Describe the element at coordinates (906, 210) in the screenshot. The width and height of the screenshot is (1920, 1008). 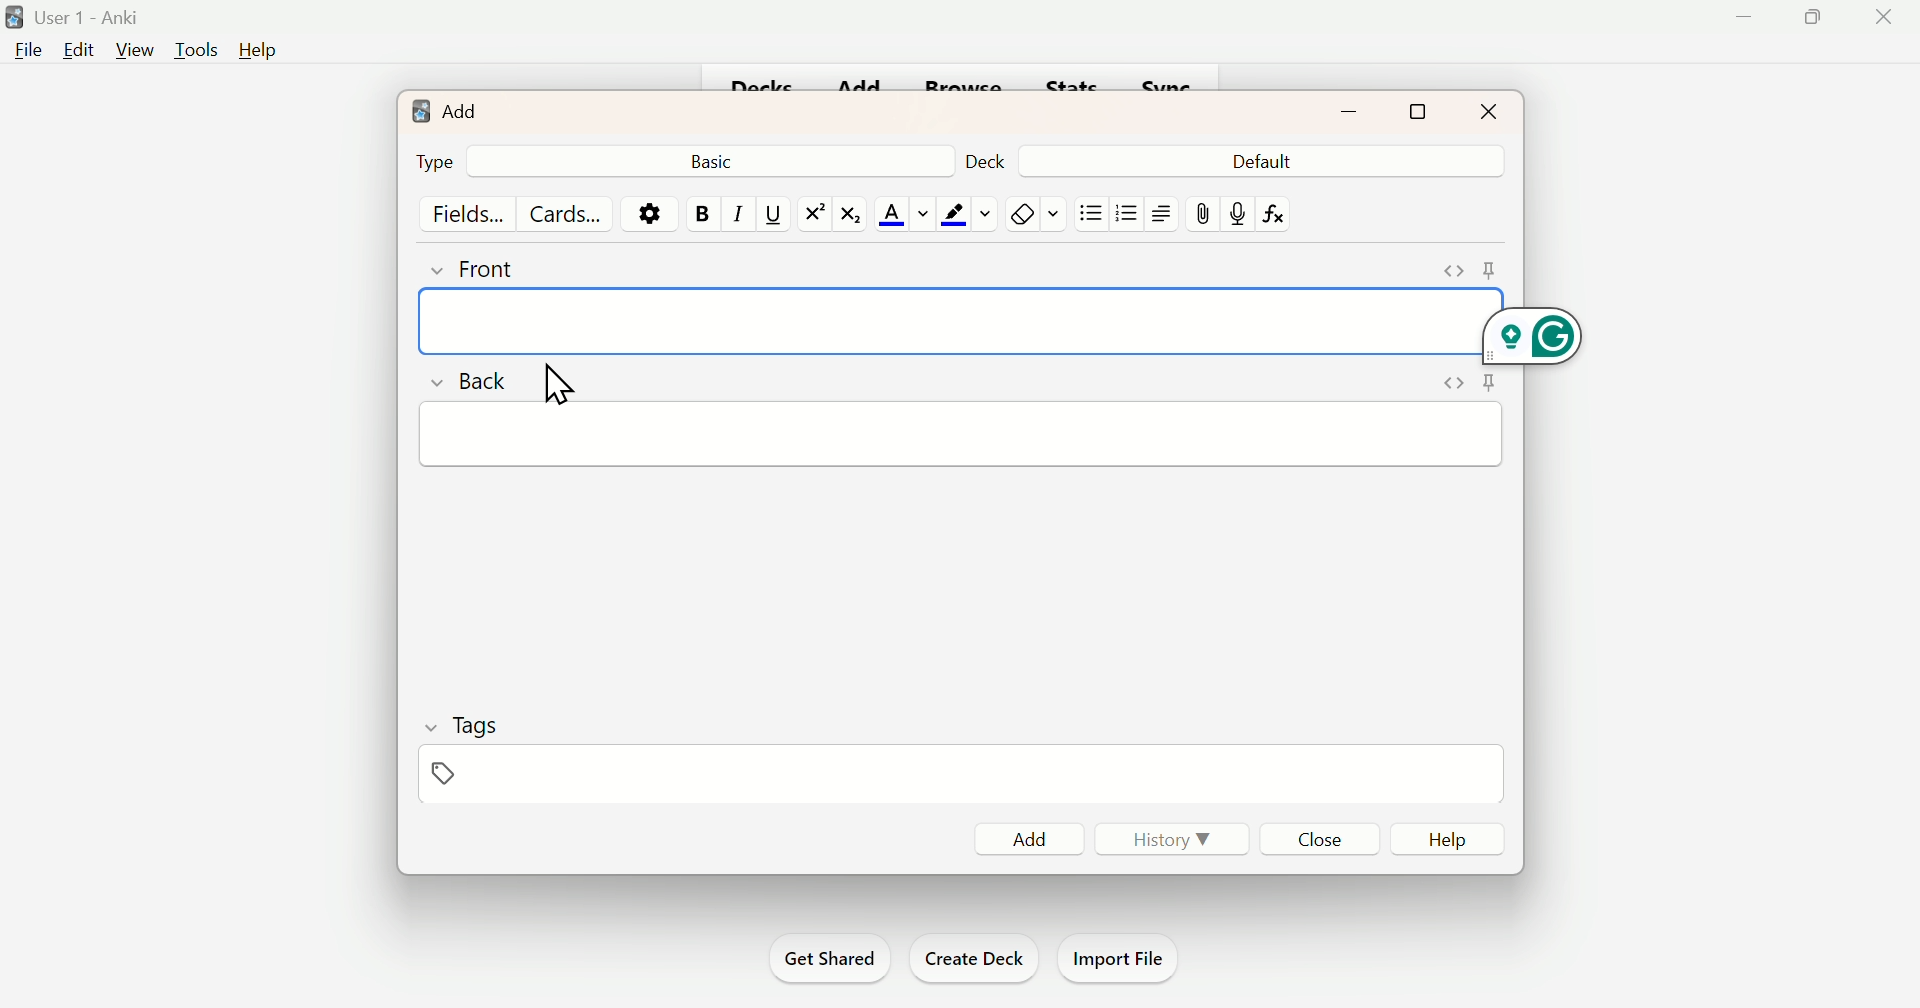
I see `Text Color` at that location.